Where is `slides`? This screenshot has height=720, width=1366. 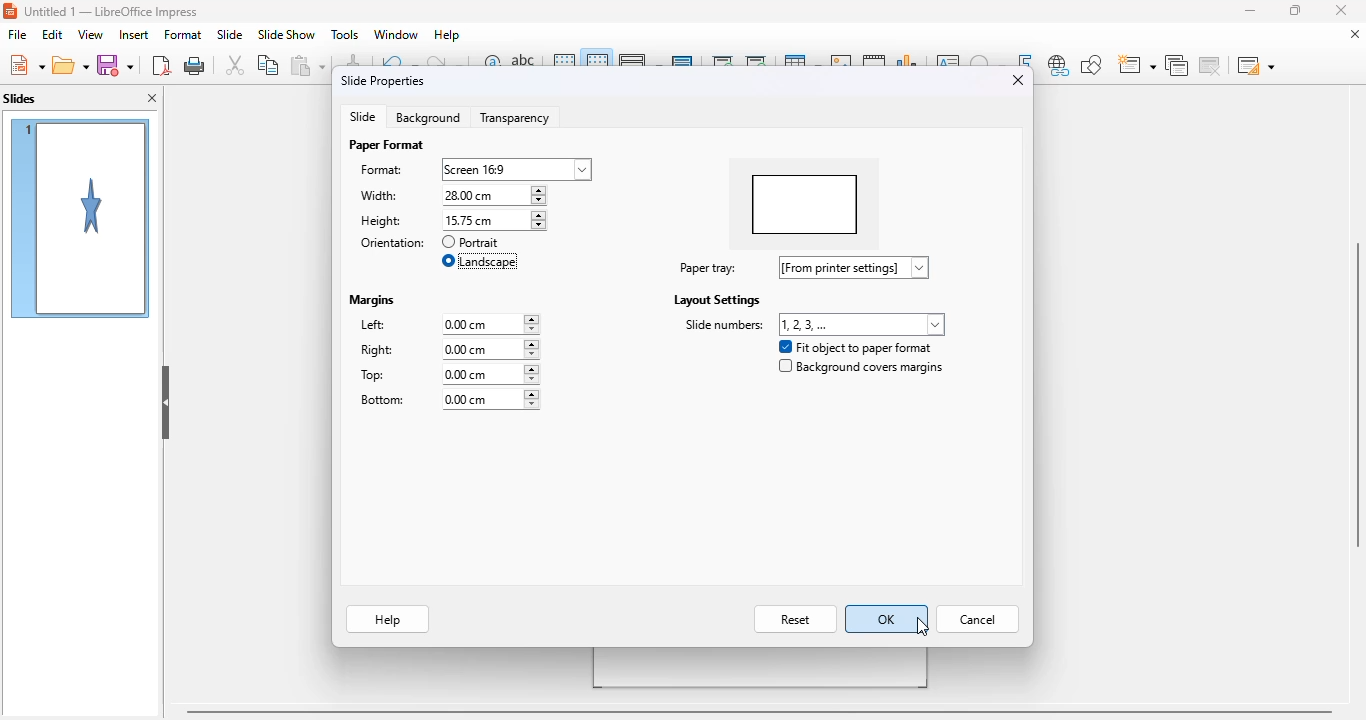
slides is located at coordinates (20, 99).